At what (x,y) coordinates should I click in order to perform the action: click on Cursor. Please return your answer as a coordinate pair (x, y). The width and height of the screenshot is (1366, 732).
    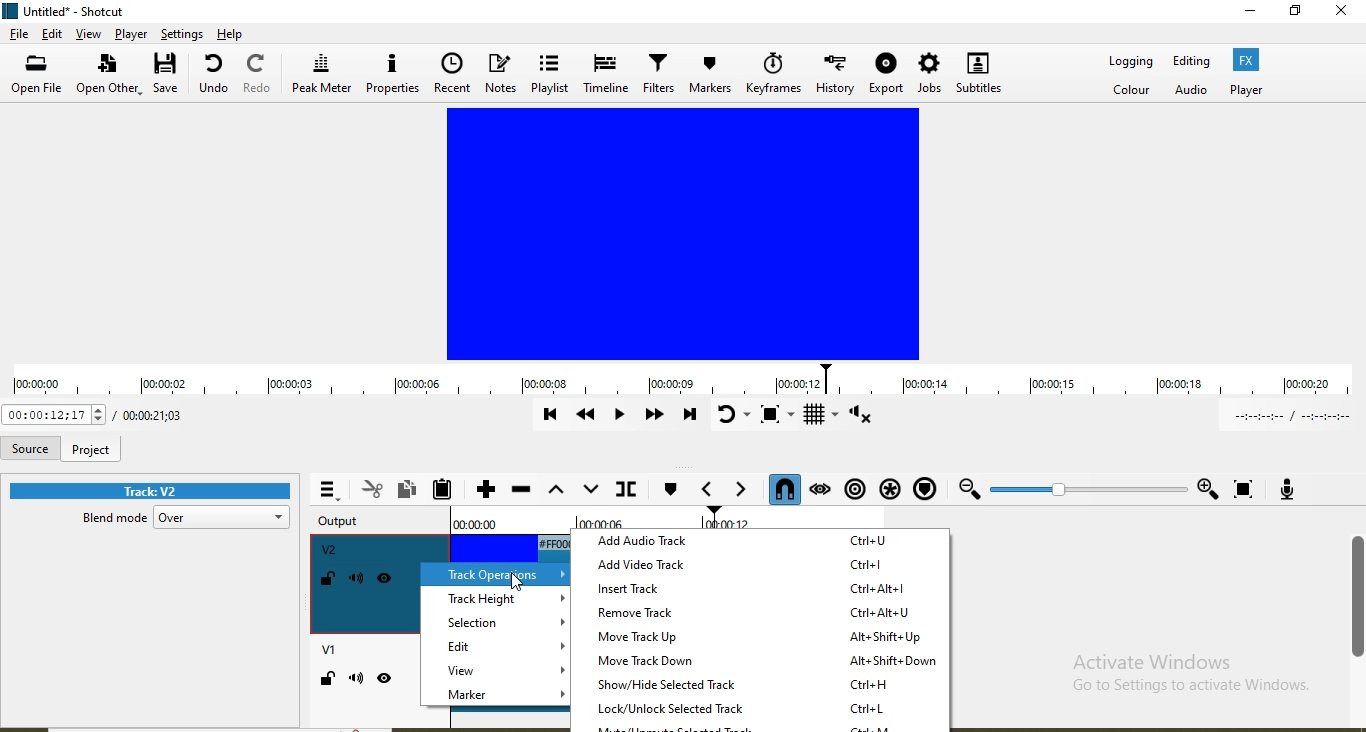
    Looking at the image, I should click on (521, 584).